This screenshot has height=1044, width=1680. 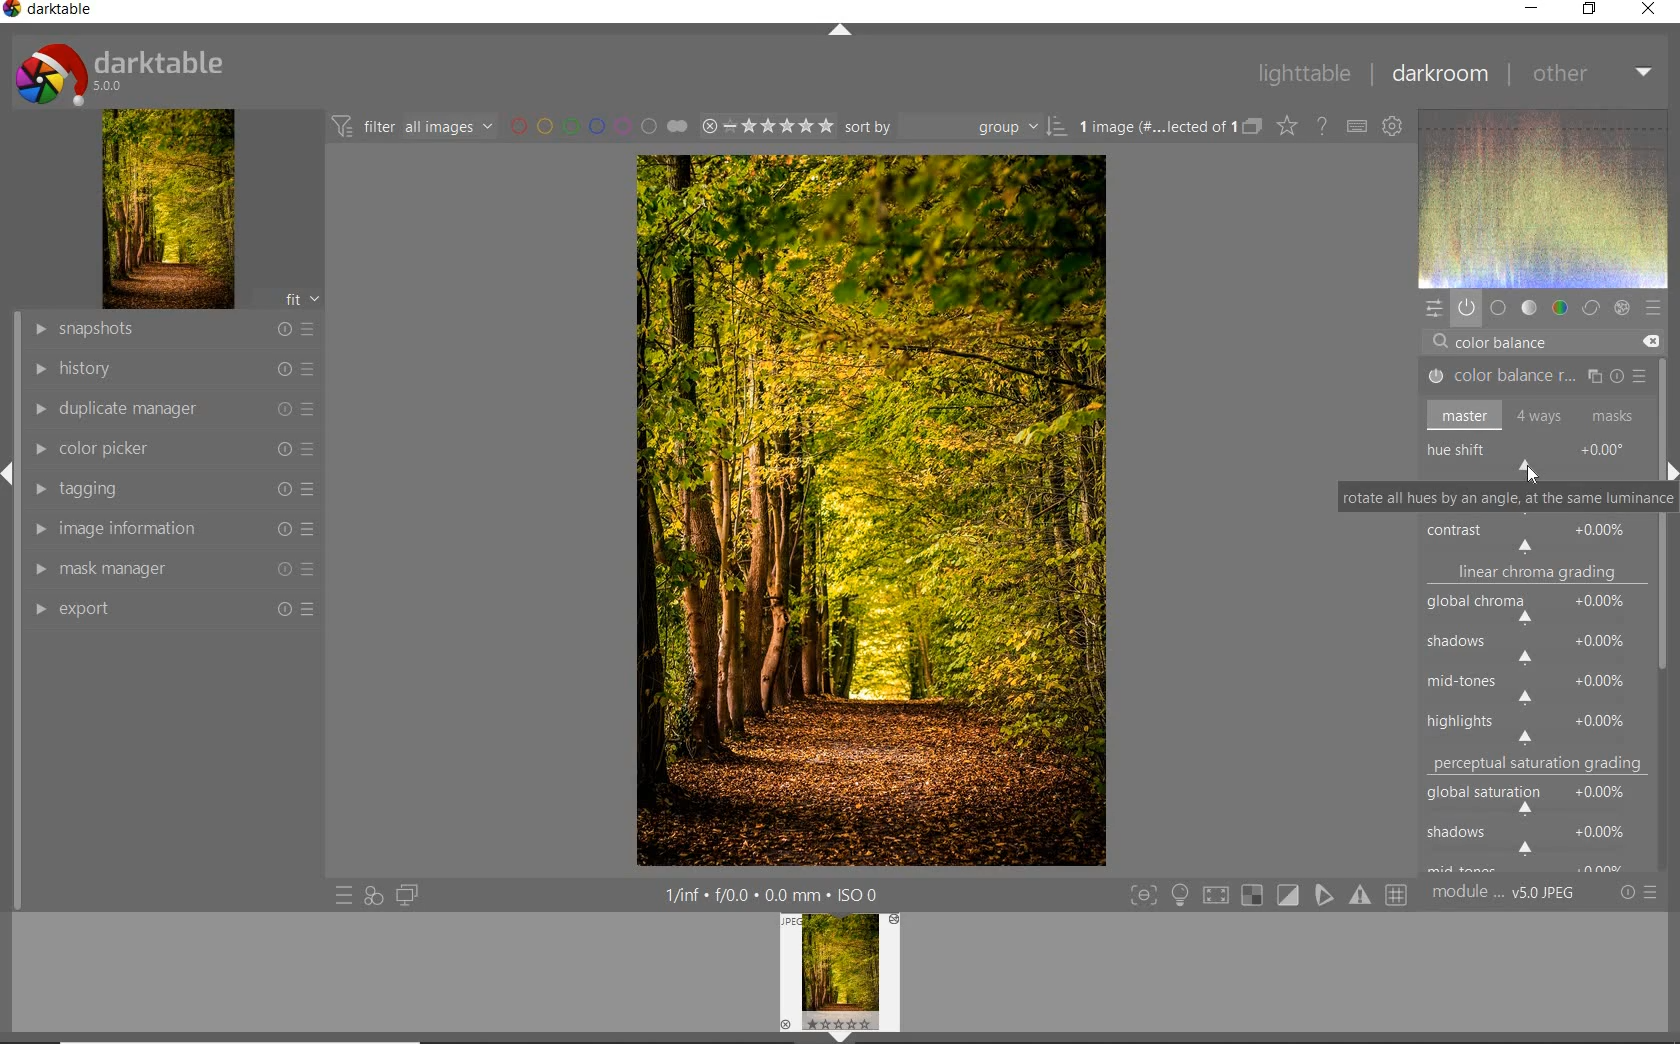 What do you see at coordinates (1503, 895) in the screenshot?
I see `module order` at bounding box center [1503, 895].